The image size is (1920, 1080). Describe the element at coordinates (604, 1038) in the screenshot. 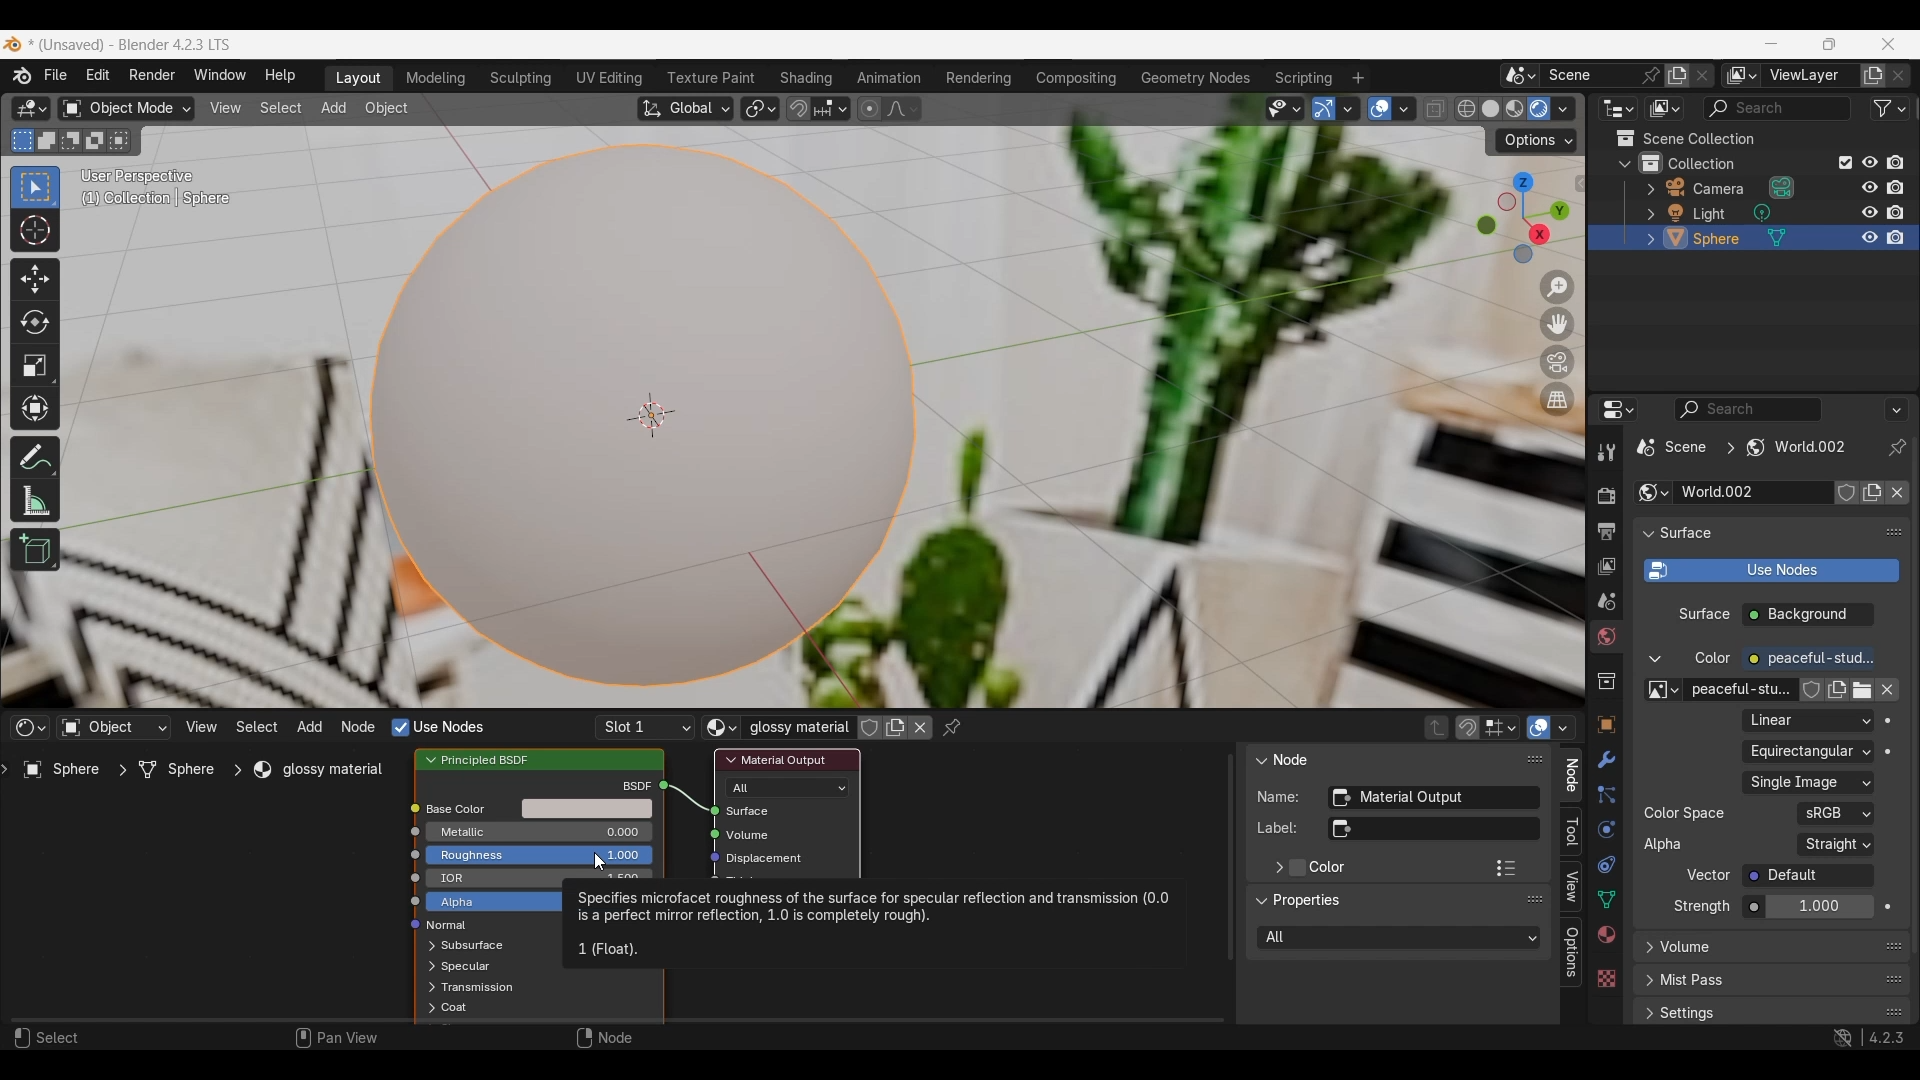

I see `Node` at that location.